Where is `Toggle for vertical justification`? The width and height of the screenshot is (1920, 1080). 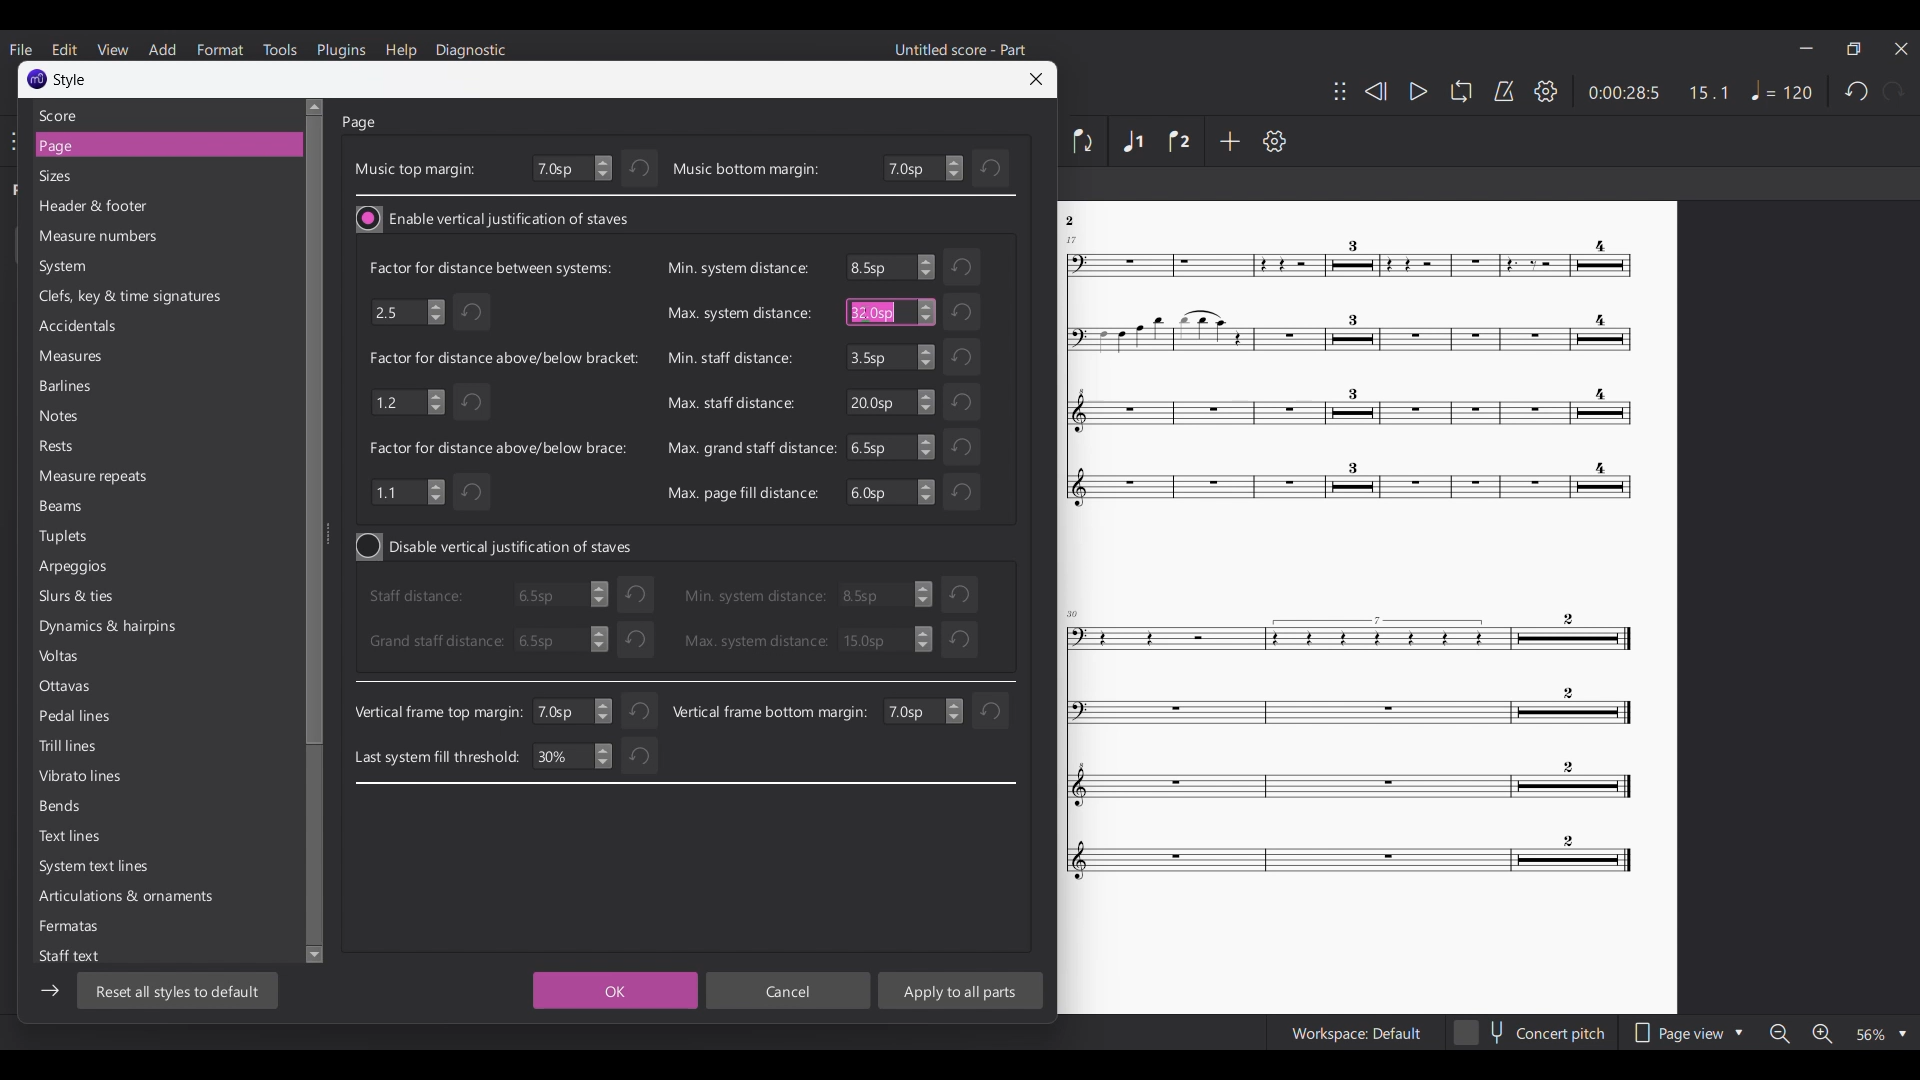
Toggle for vertical justification is located at coordinates (494, 219).